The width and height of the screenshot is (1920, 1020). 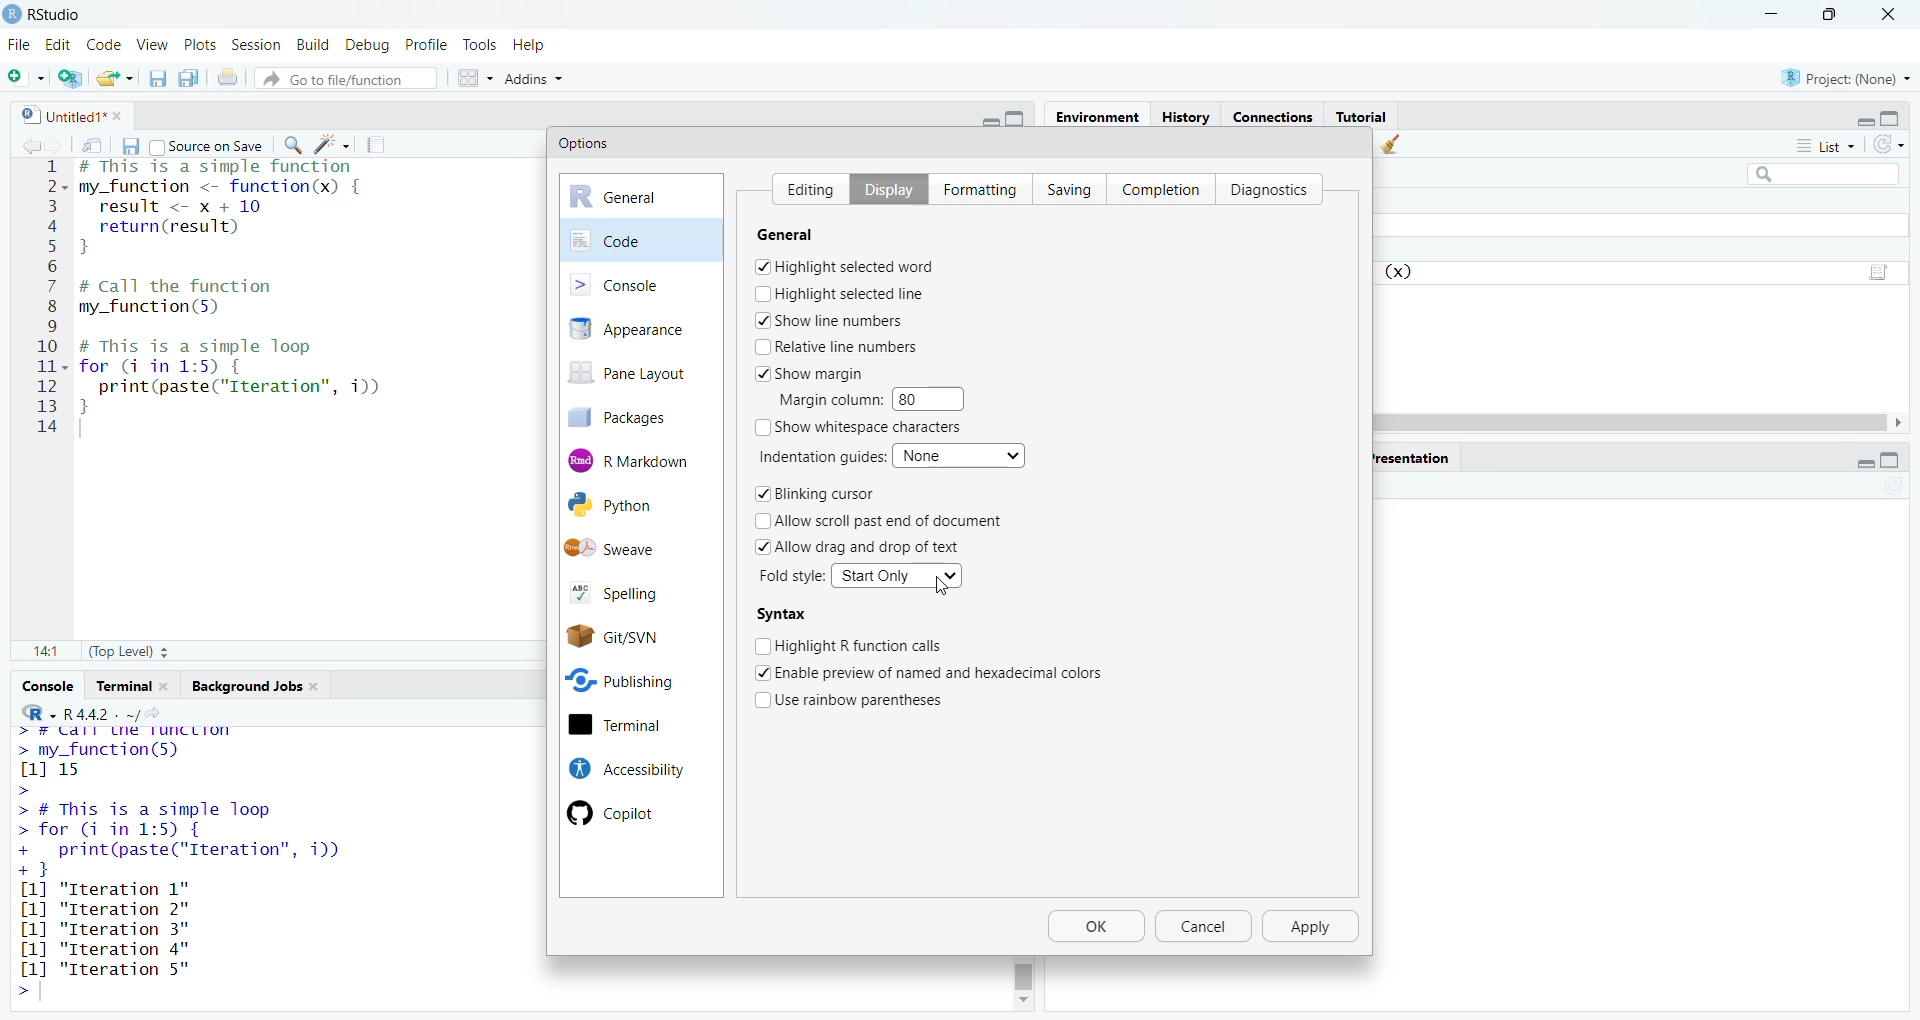 What do you see at coordinates (124, 115) in the screenshot?
I see `close` at bounding box center [124, 115].